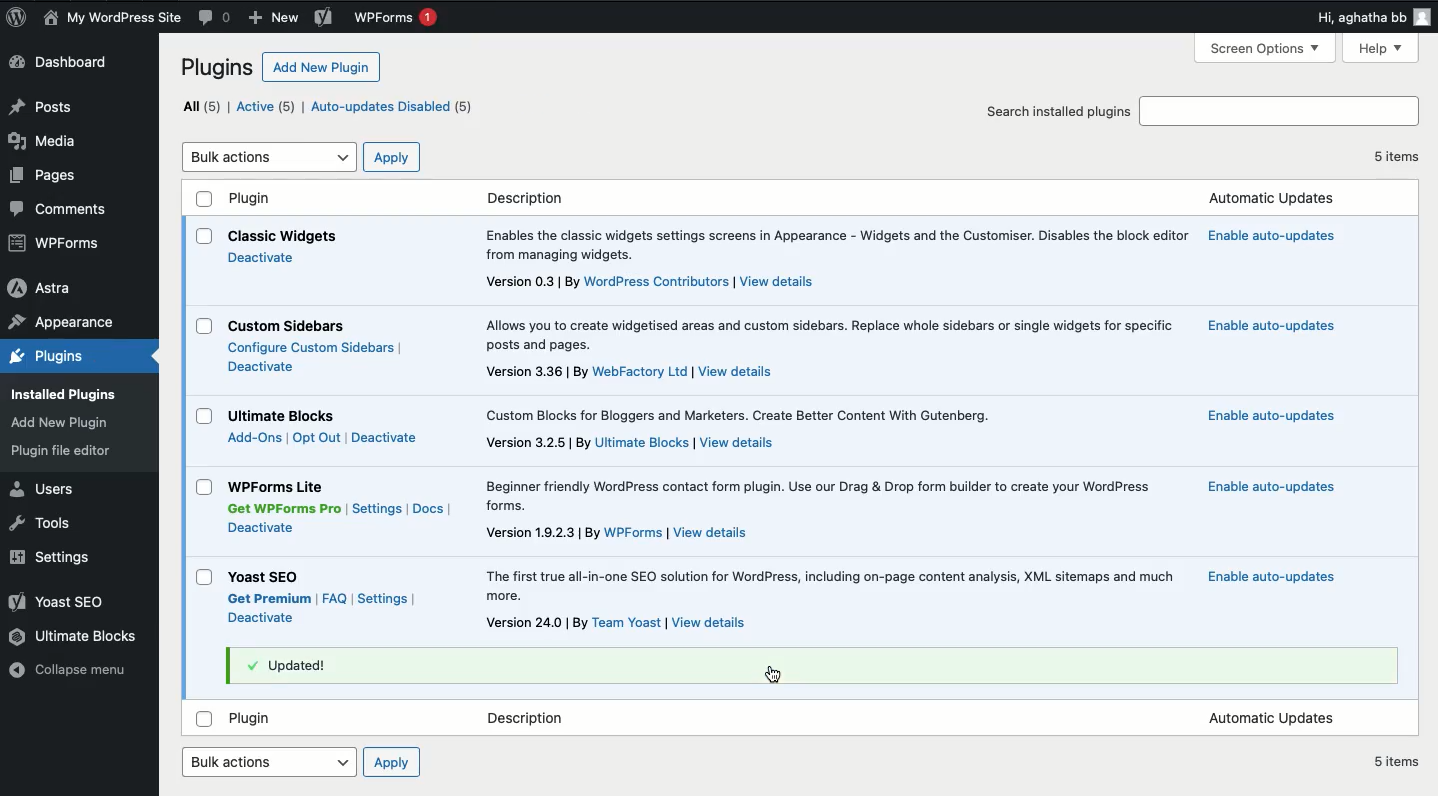 The height and width of the screenshot is (796, 1438). Describe the element at coordinates (257, 721) in the screenshot. I see `Plugin` at that location.